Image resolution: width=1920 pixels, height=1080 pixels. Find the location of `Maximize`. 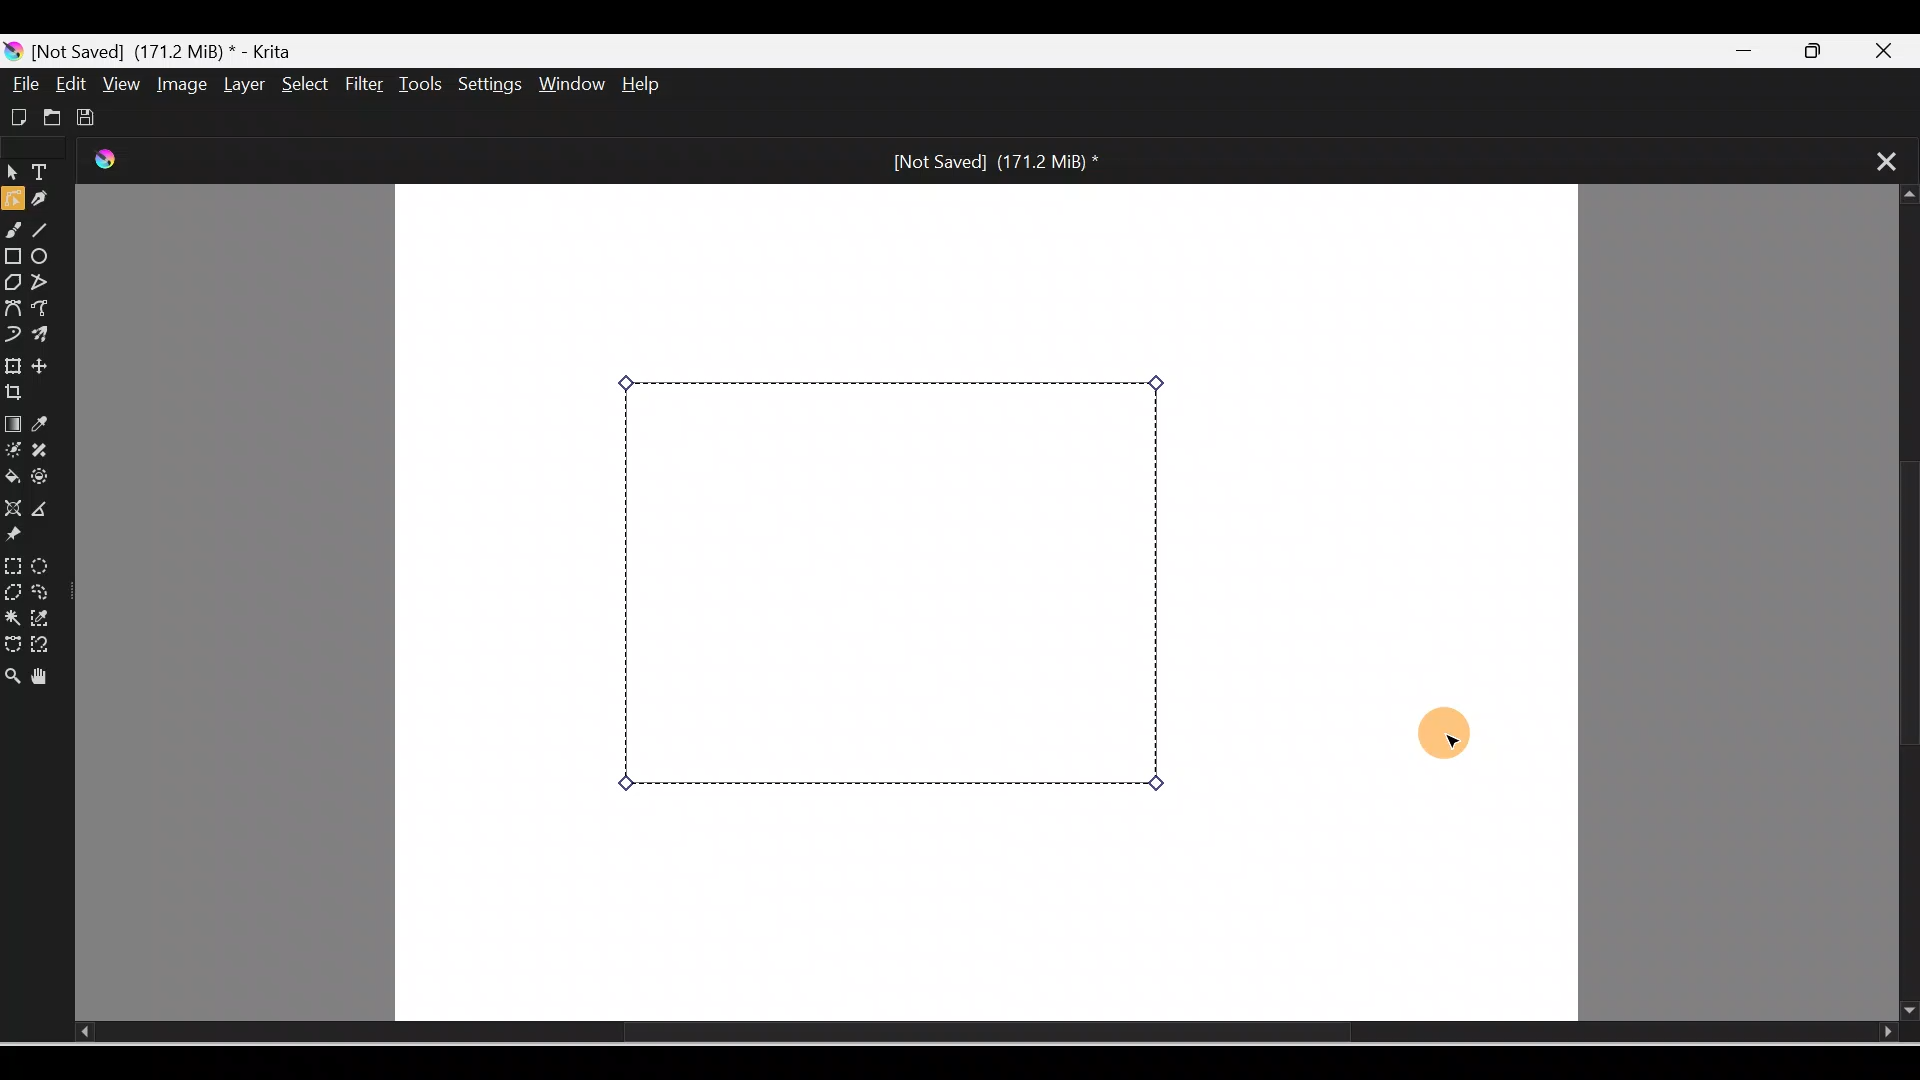

Maximize is located at coordinates (1825, 52).